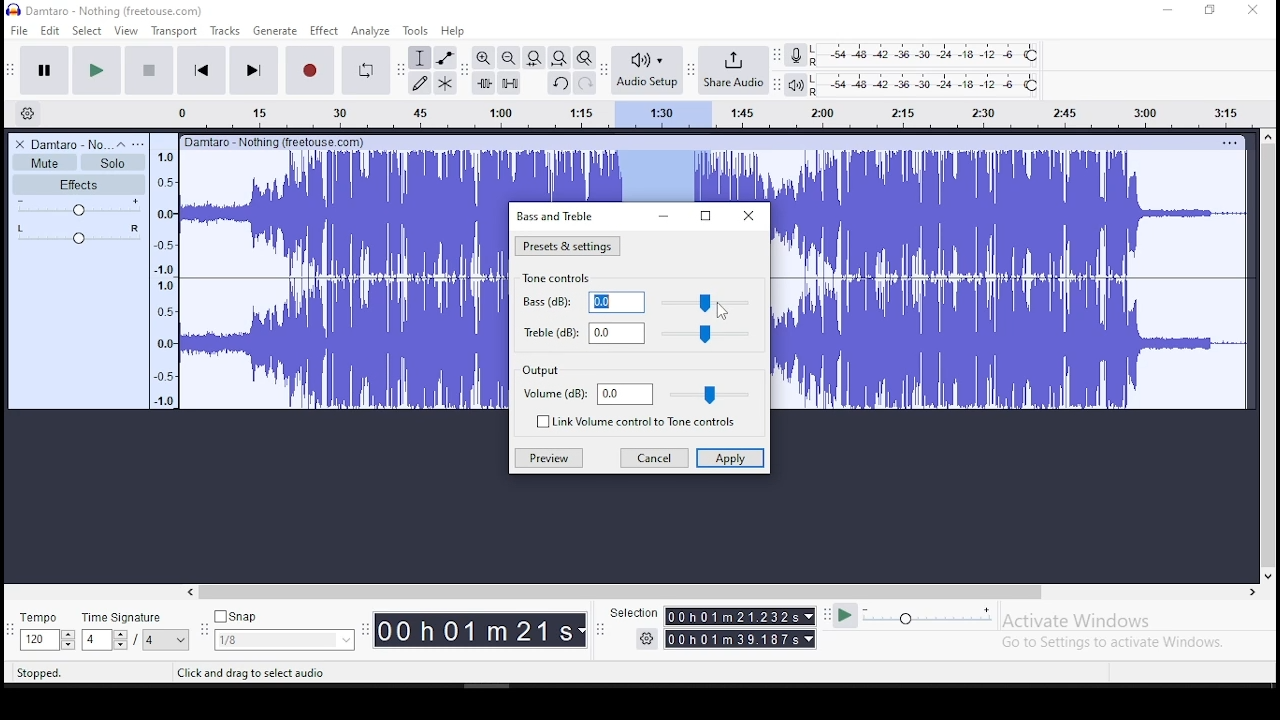 This screenshot has height=720, width=1280. I want to click on Click and drag to select audio (Esc to cancel), so click(291, 672).